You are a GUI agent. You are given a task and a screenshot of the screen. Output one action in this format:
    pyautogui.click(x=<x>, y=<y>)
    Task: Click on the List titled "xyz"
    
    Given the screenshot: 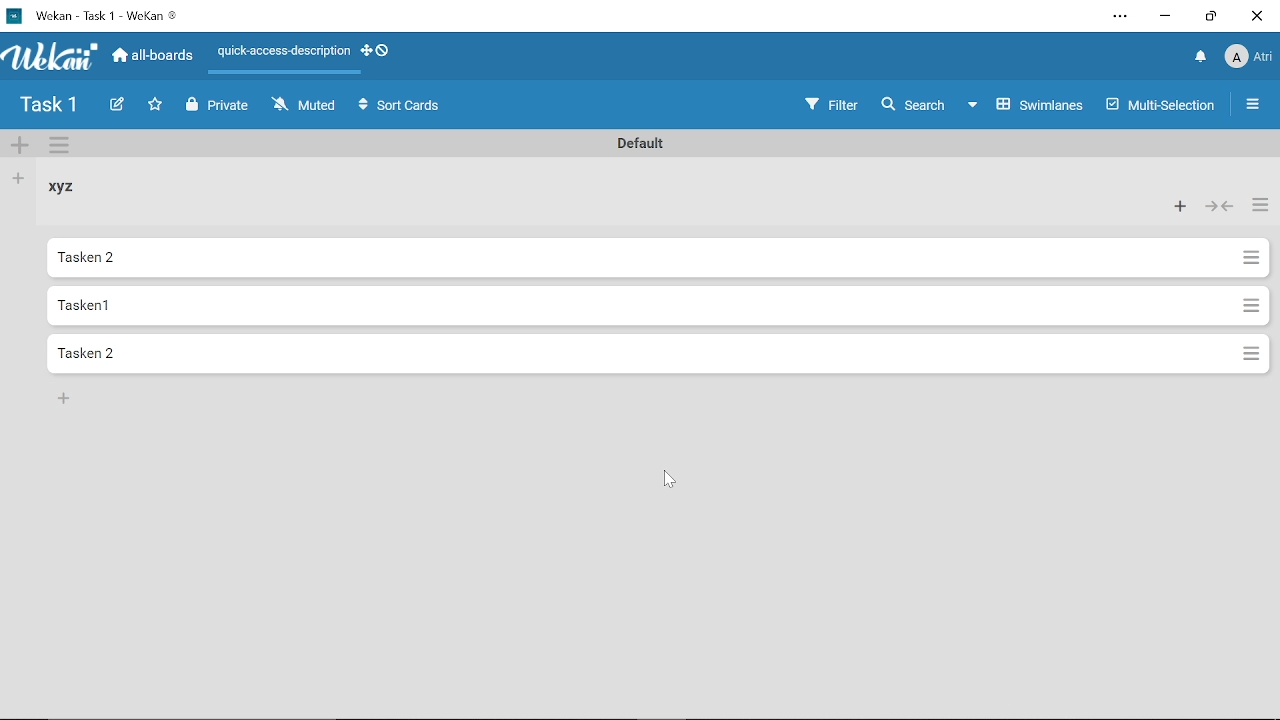 What is the action you would take?
    pyautogui.click(x=68, y=188)
    